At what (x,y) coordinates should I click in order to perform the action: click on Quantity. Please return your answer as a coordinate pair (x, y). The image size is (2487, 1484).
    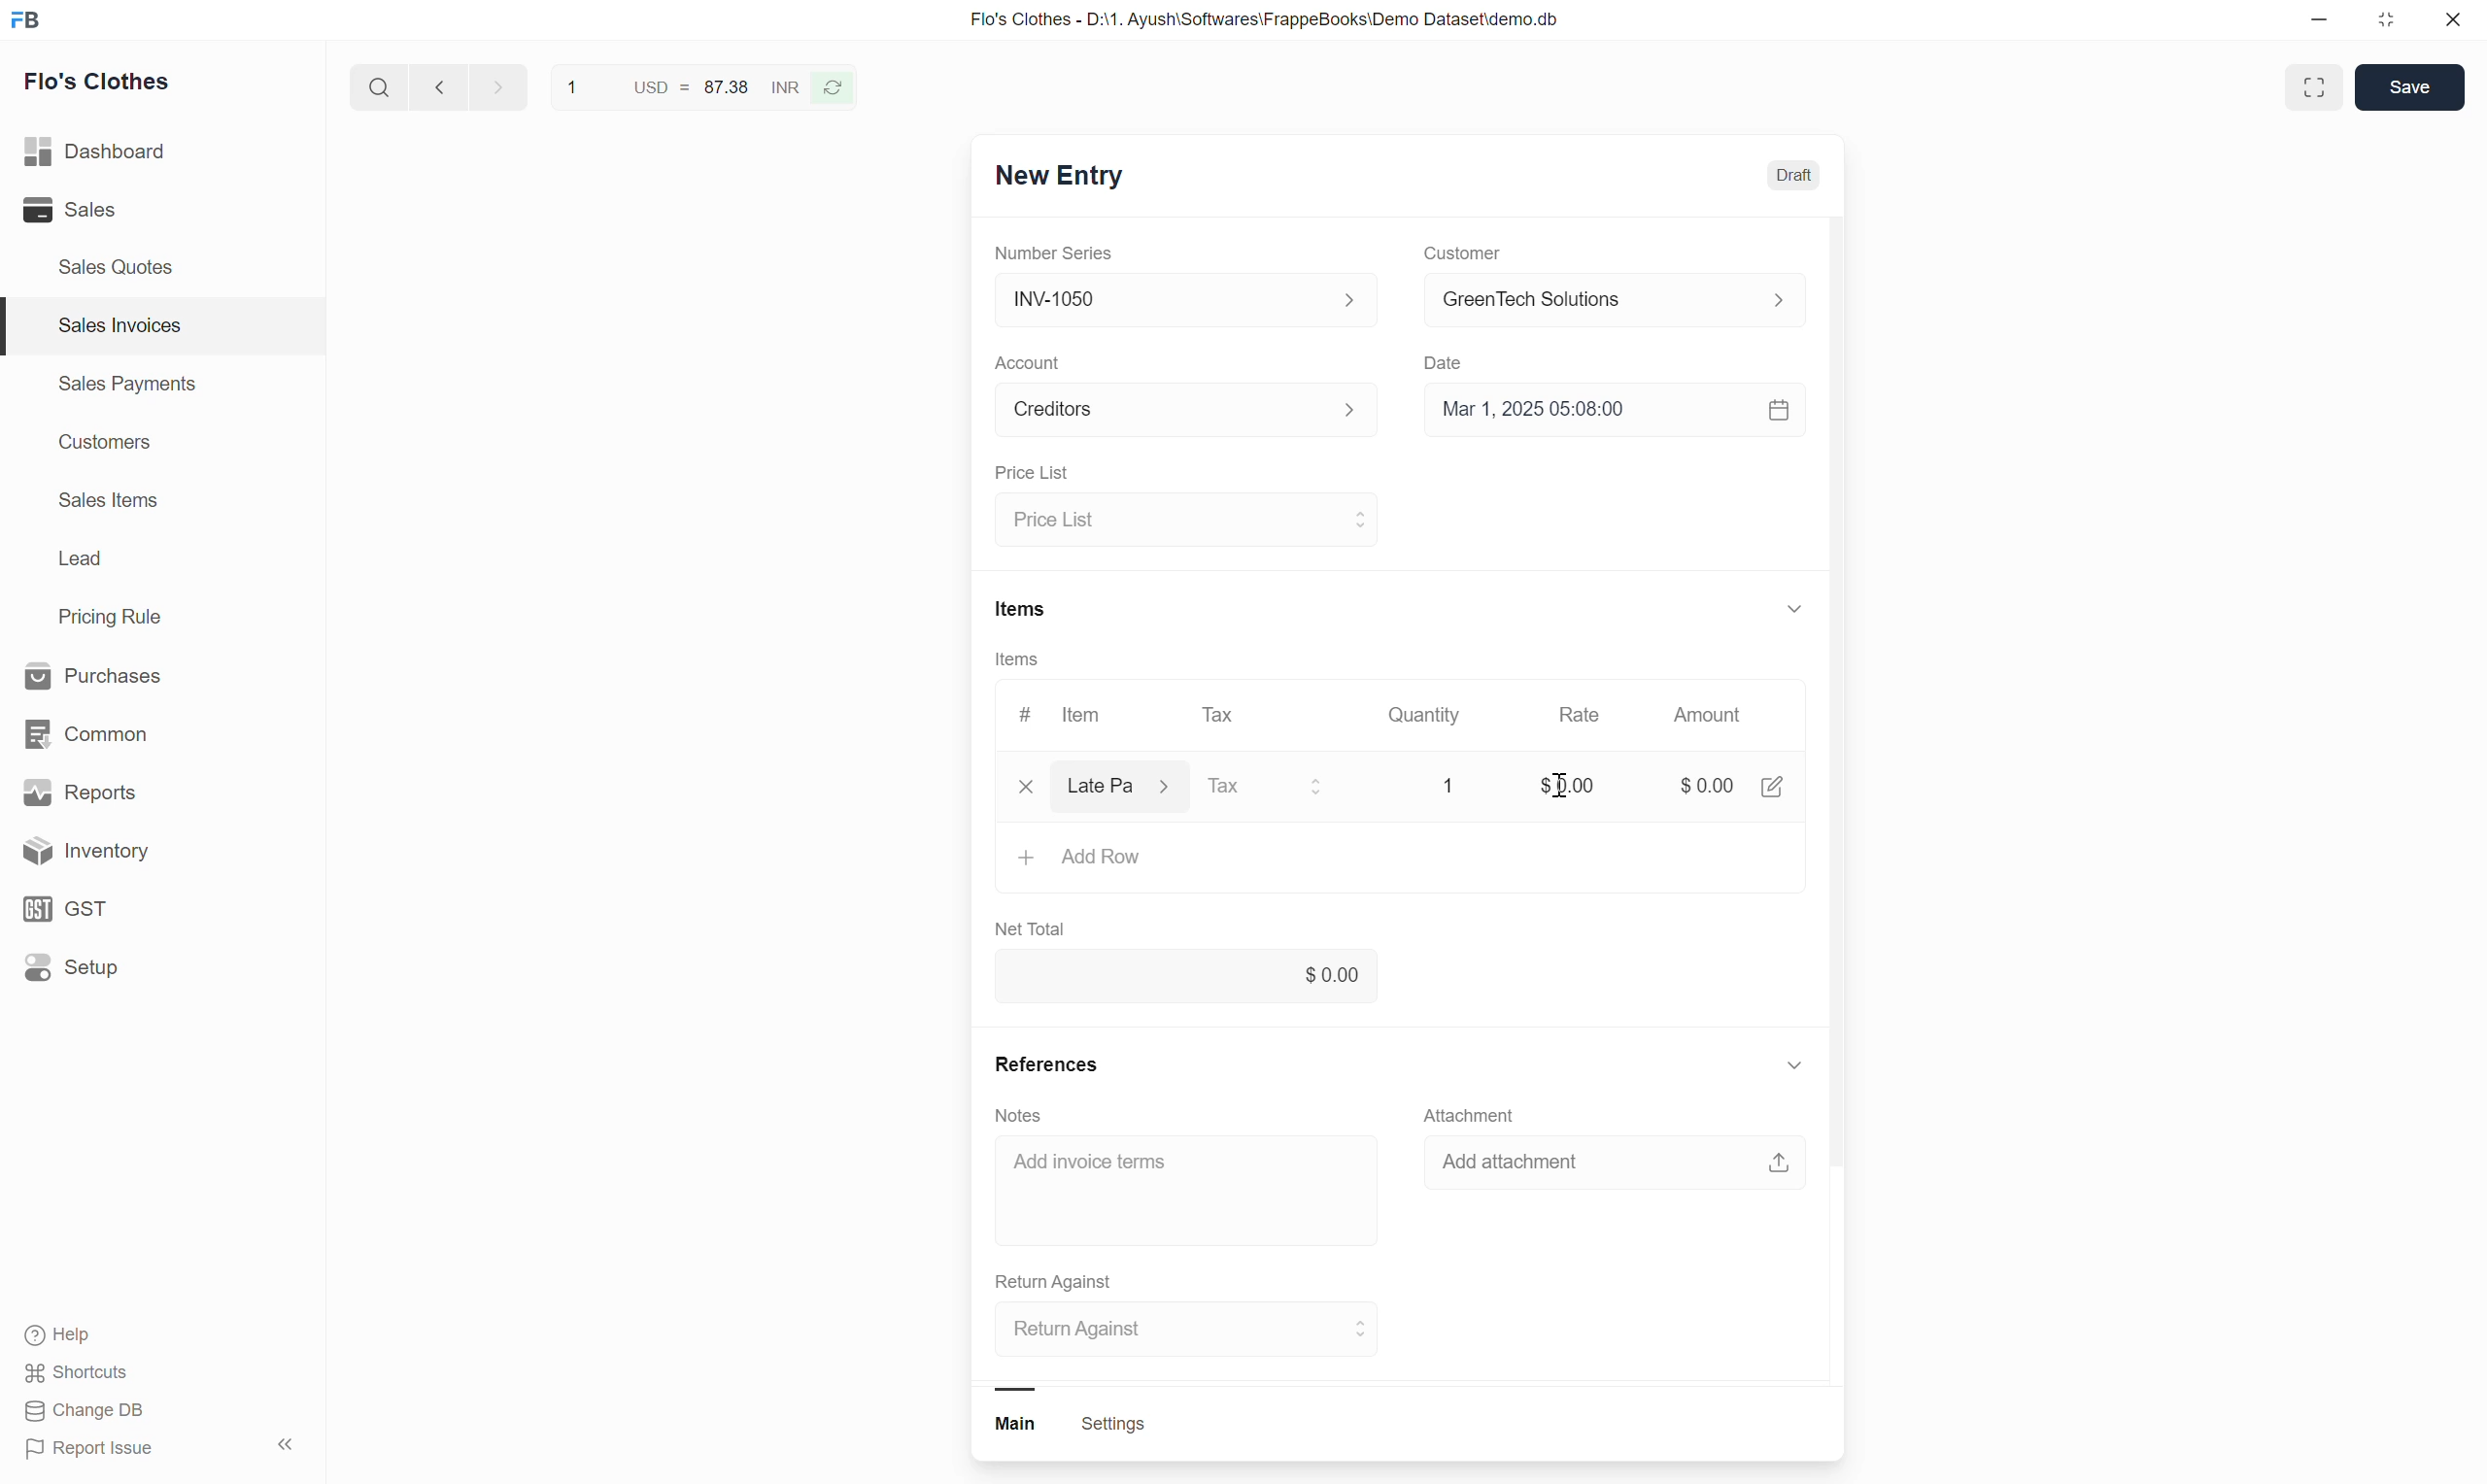
    Looking at the image, I should click on (1431, 718).